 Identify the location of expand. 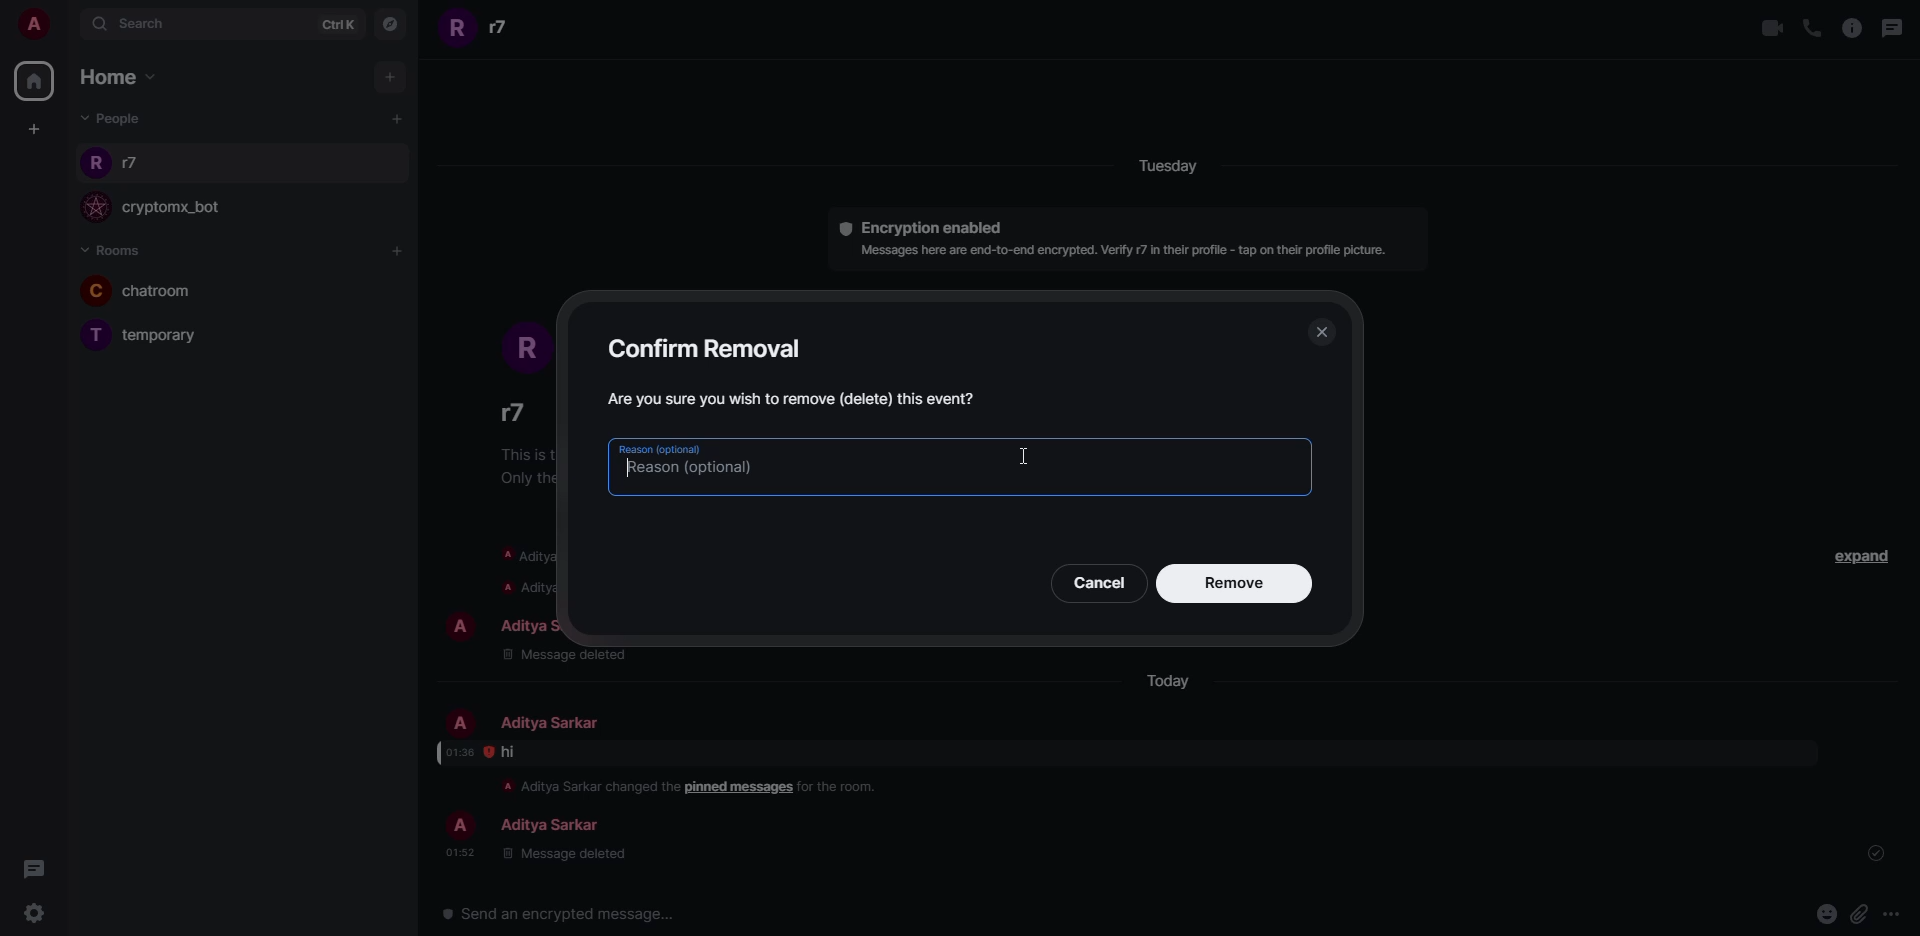
(1859, 555).